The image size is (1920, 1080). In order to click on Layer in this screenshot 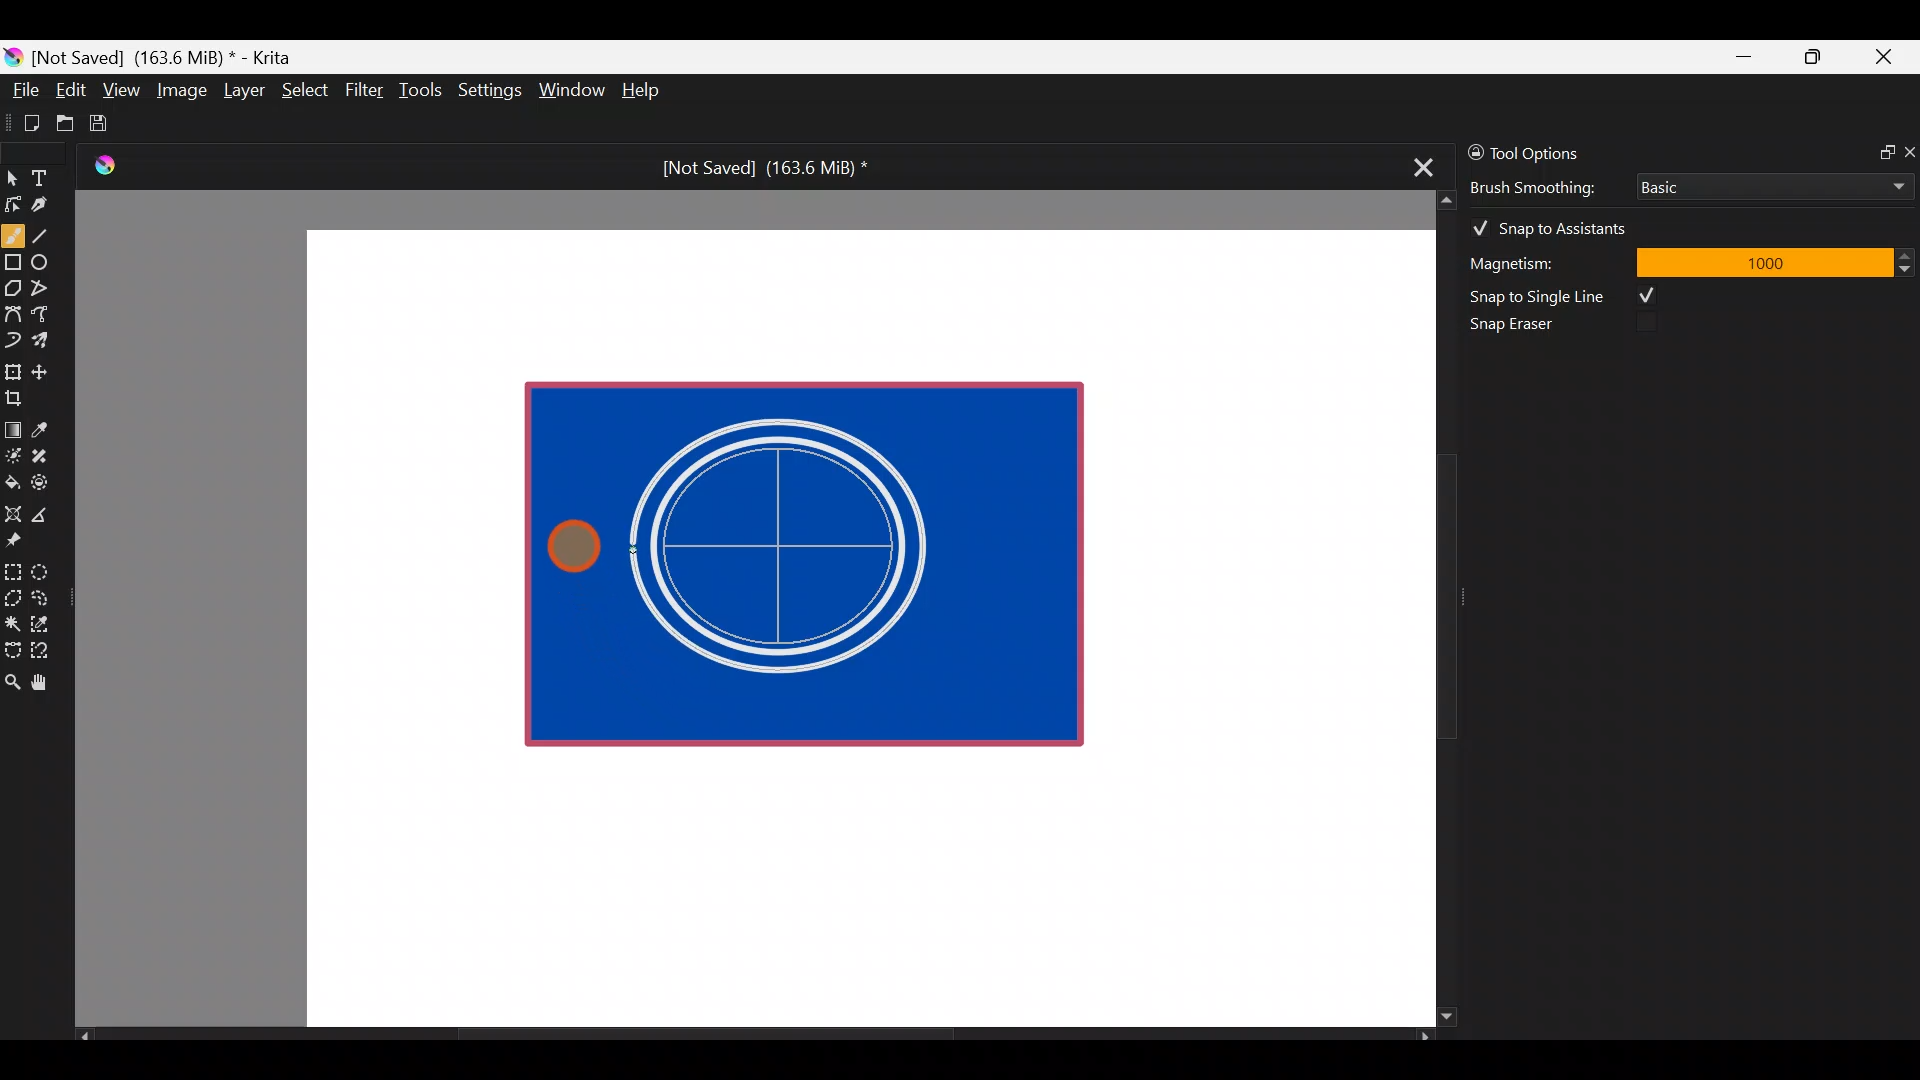, I will do `click(242, 95)`.